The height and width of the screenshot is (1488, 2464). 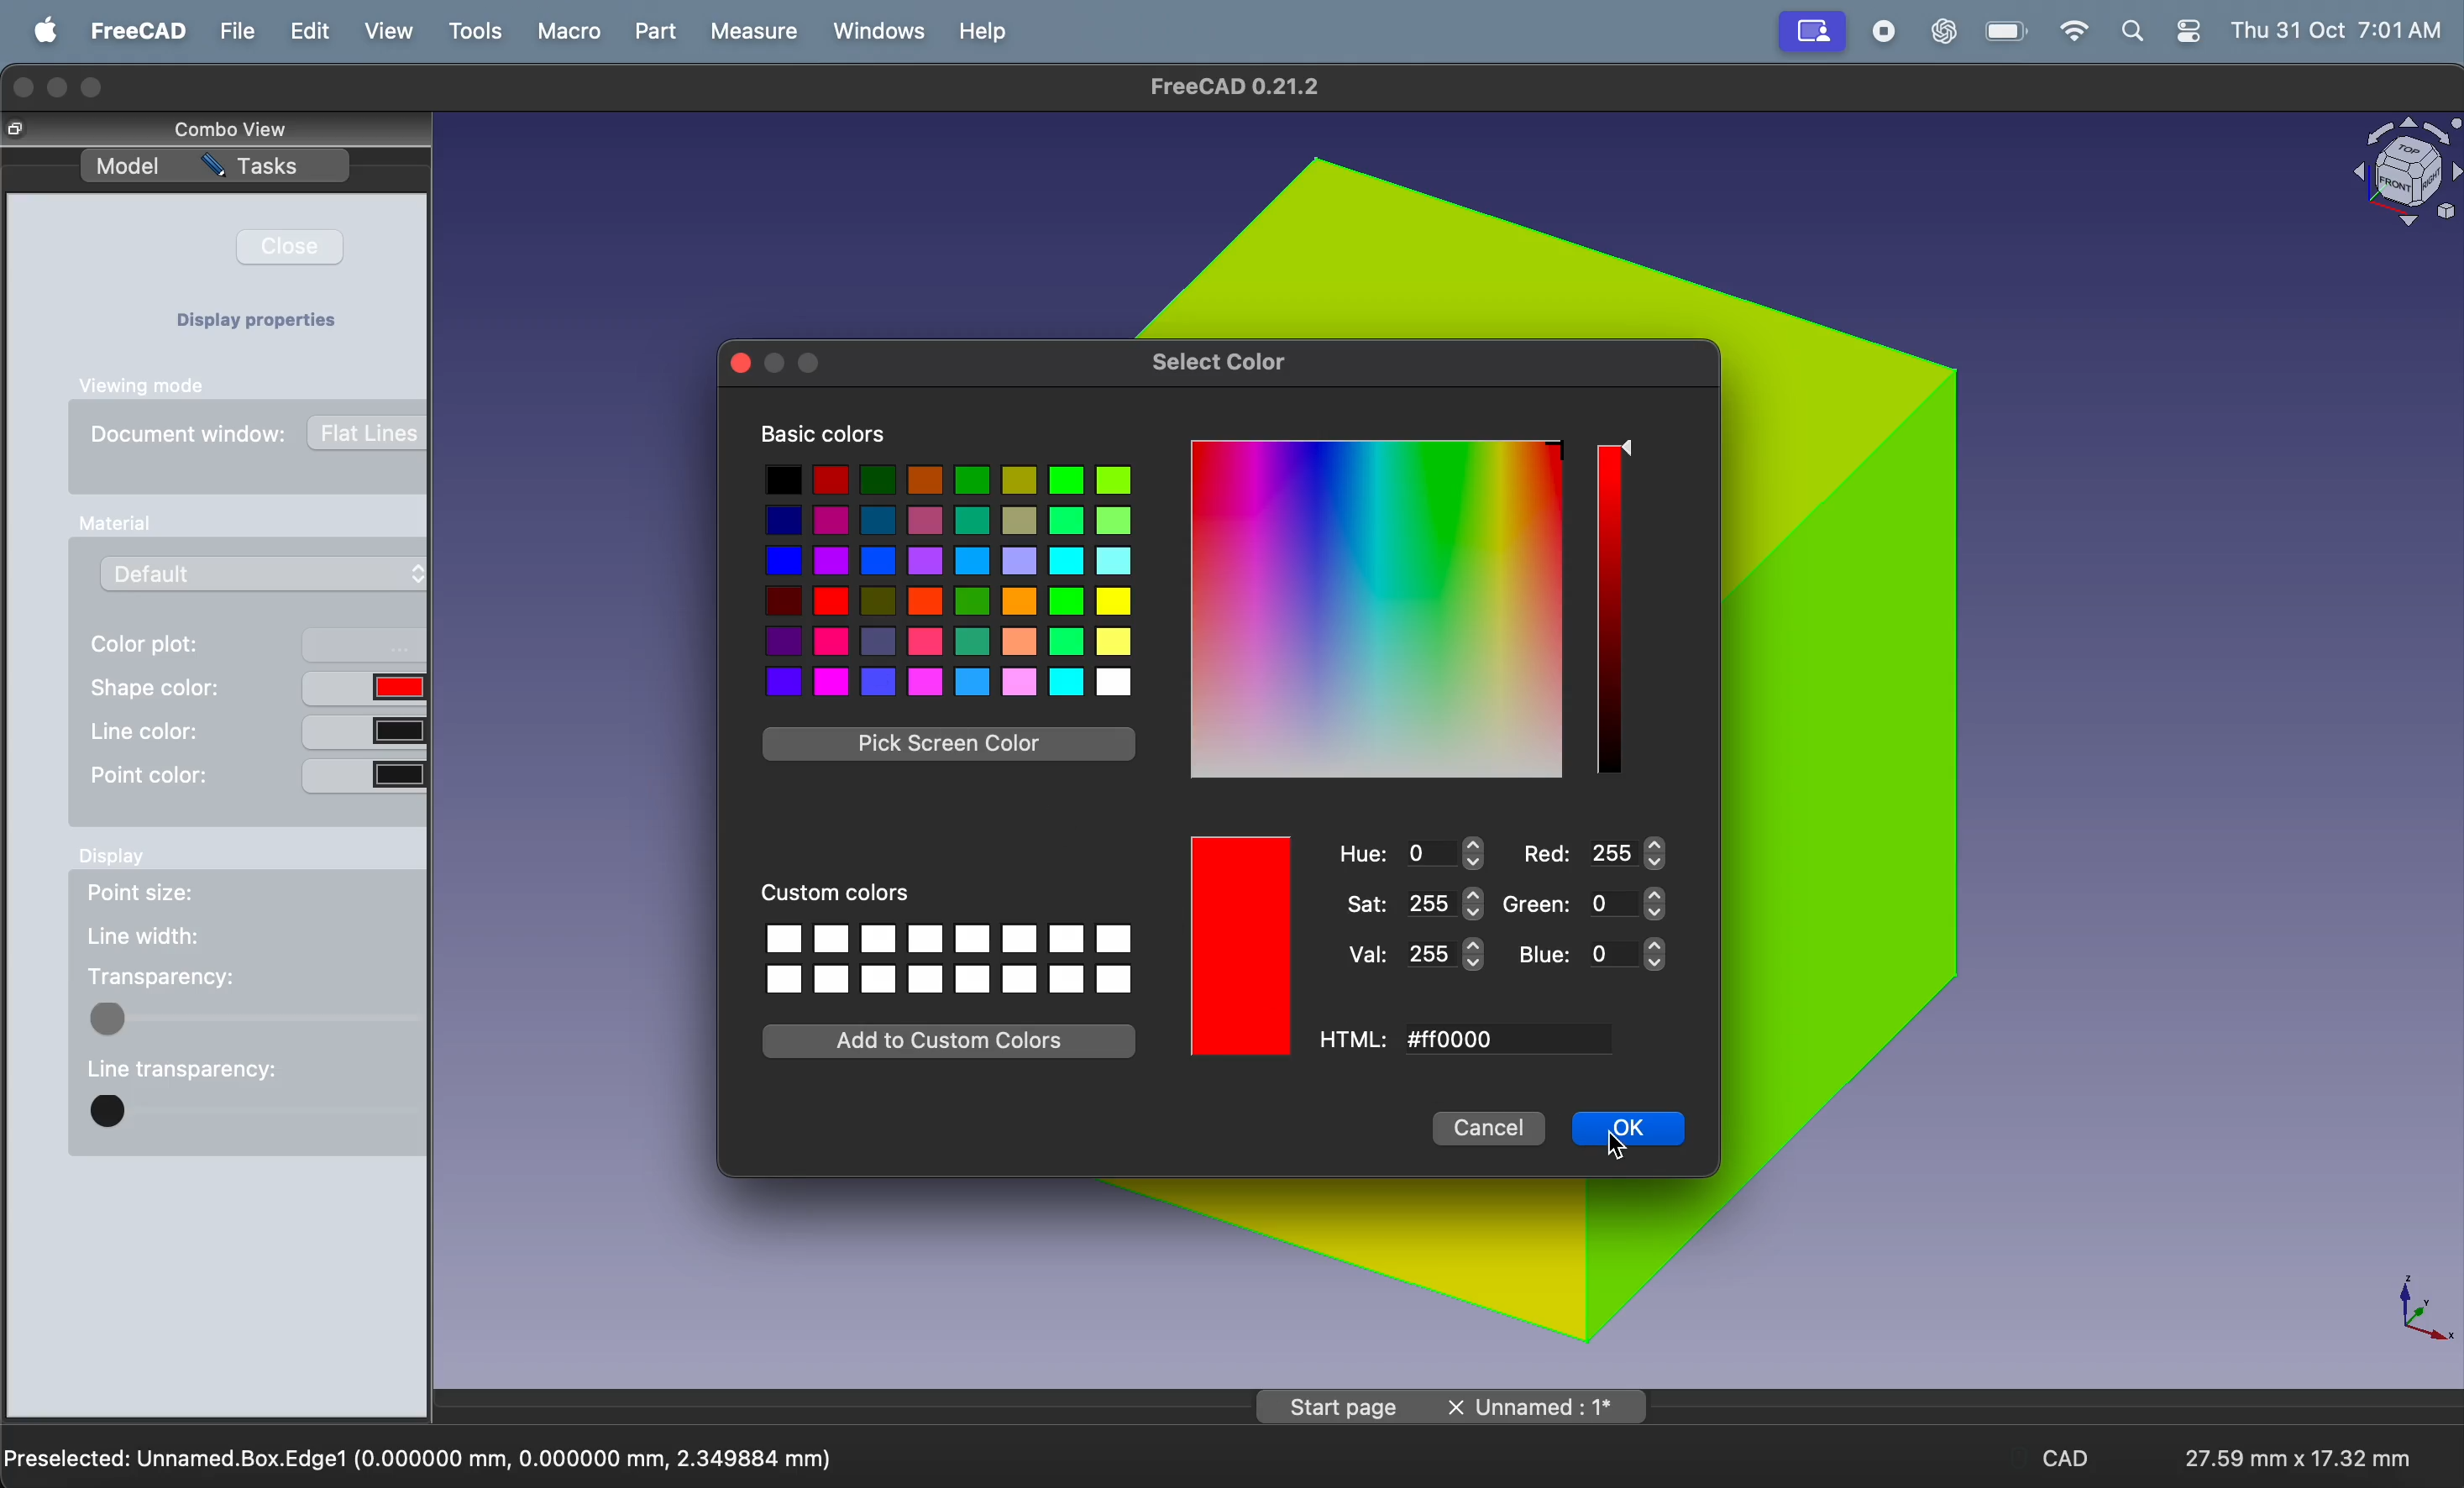 I want to click on slected color red, so click(x=1243, y=947).